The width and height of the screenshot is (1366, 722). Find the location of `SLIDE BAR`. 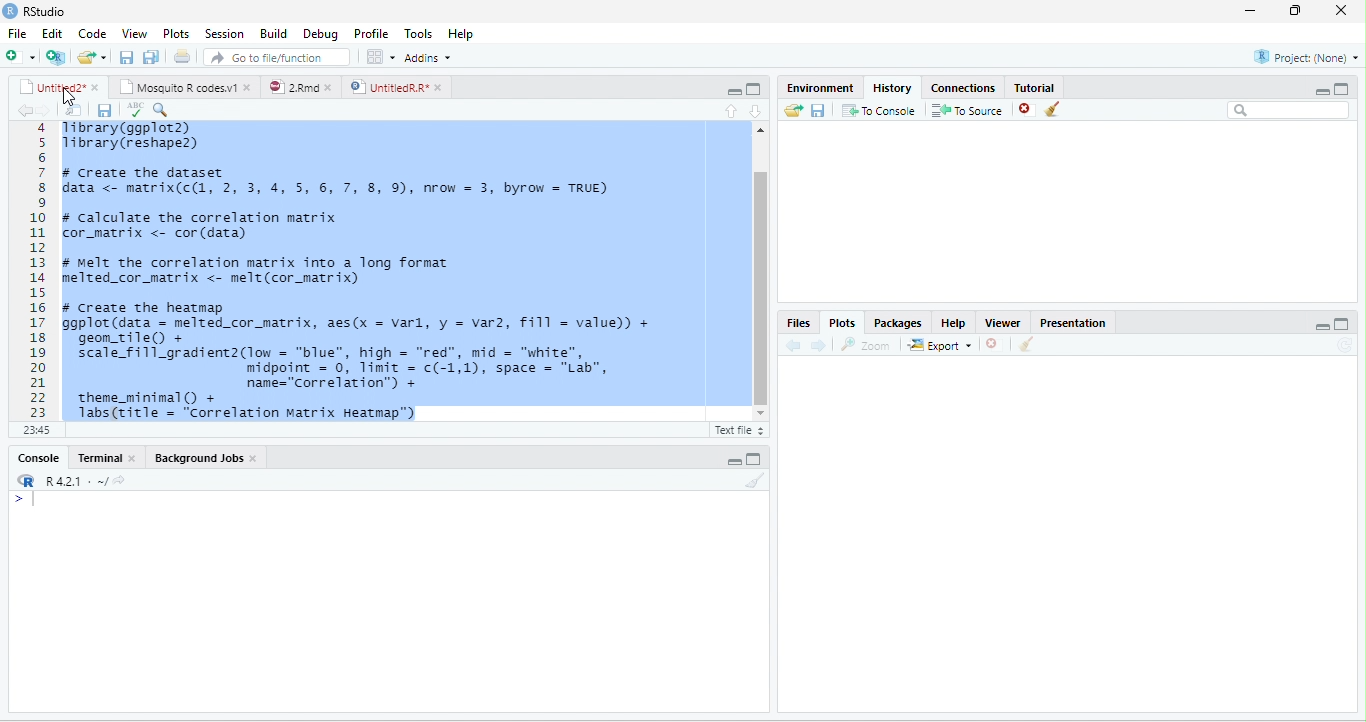

SLIDE BAR is located at coordinates (759, 272).